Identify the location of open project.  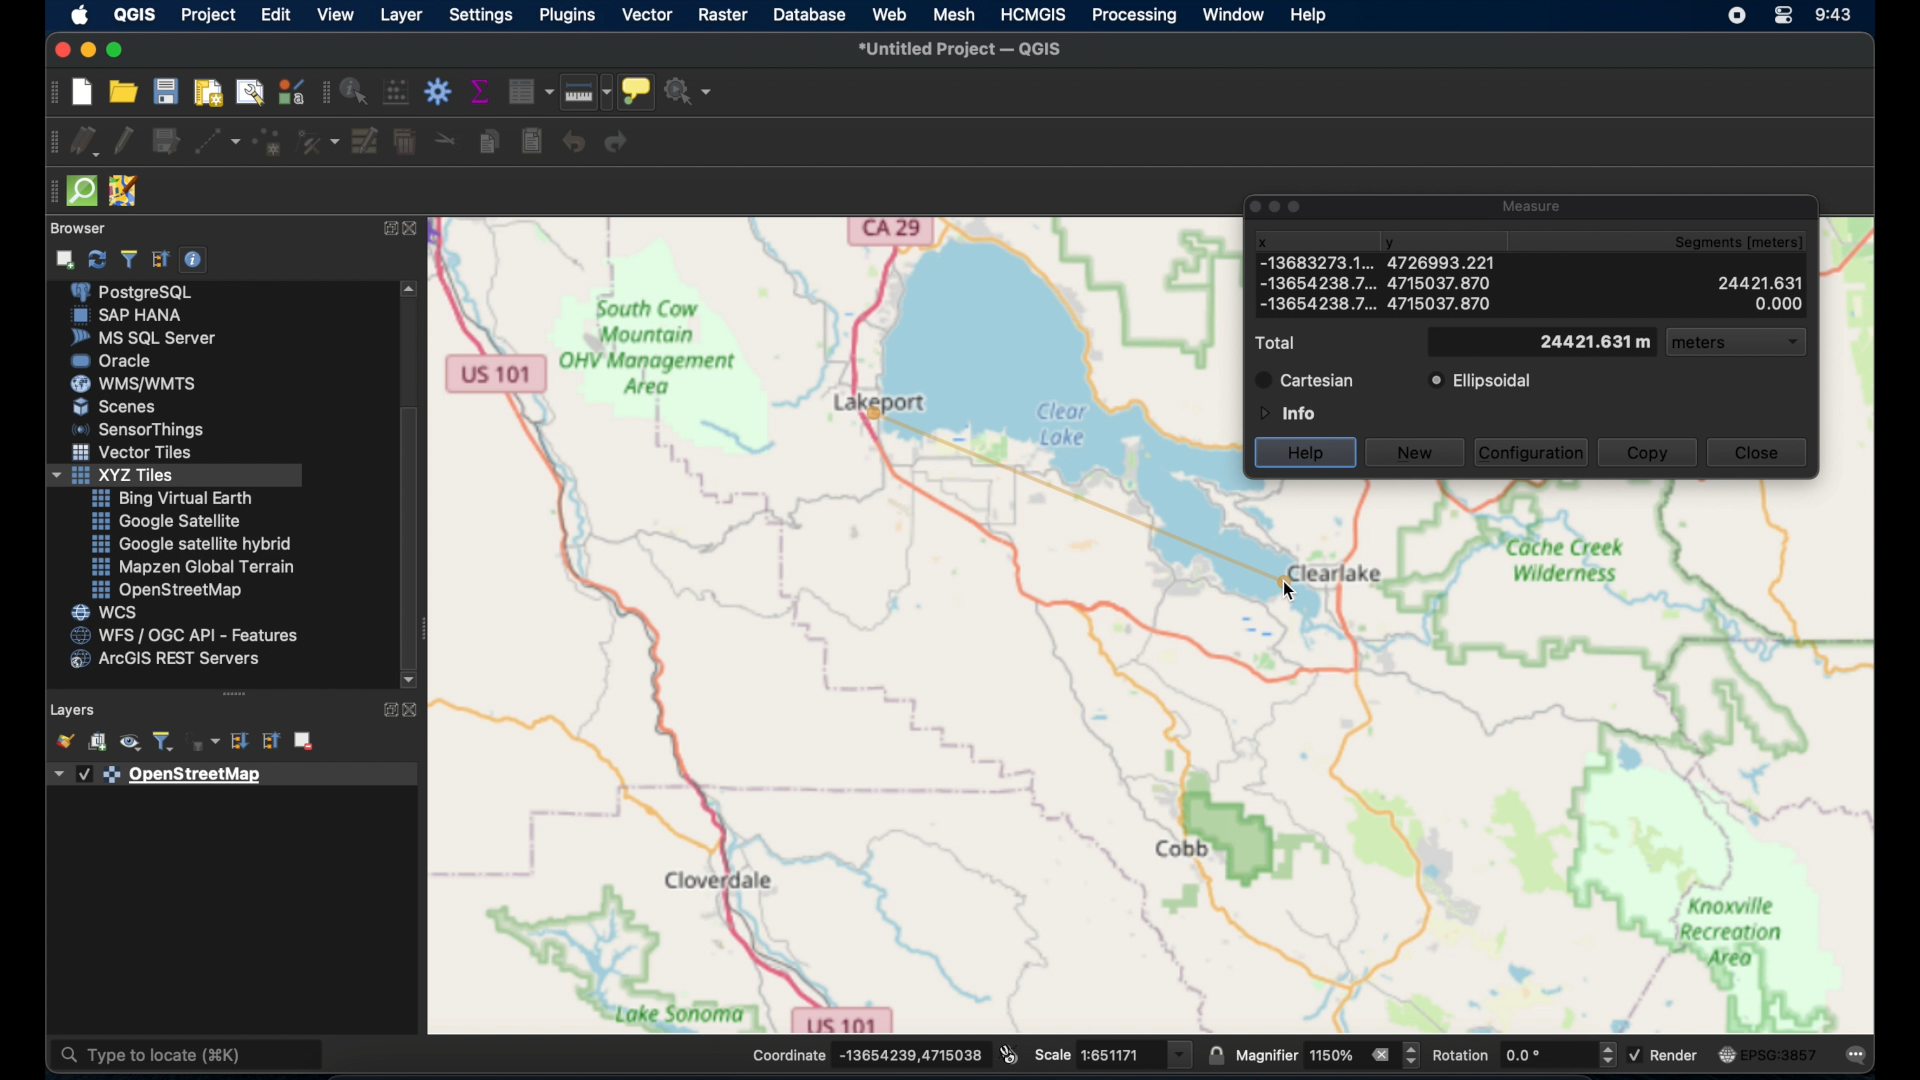
(127, 93).